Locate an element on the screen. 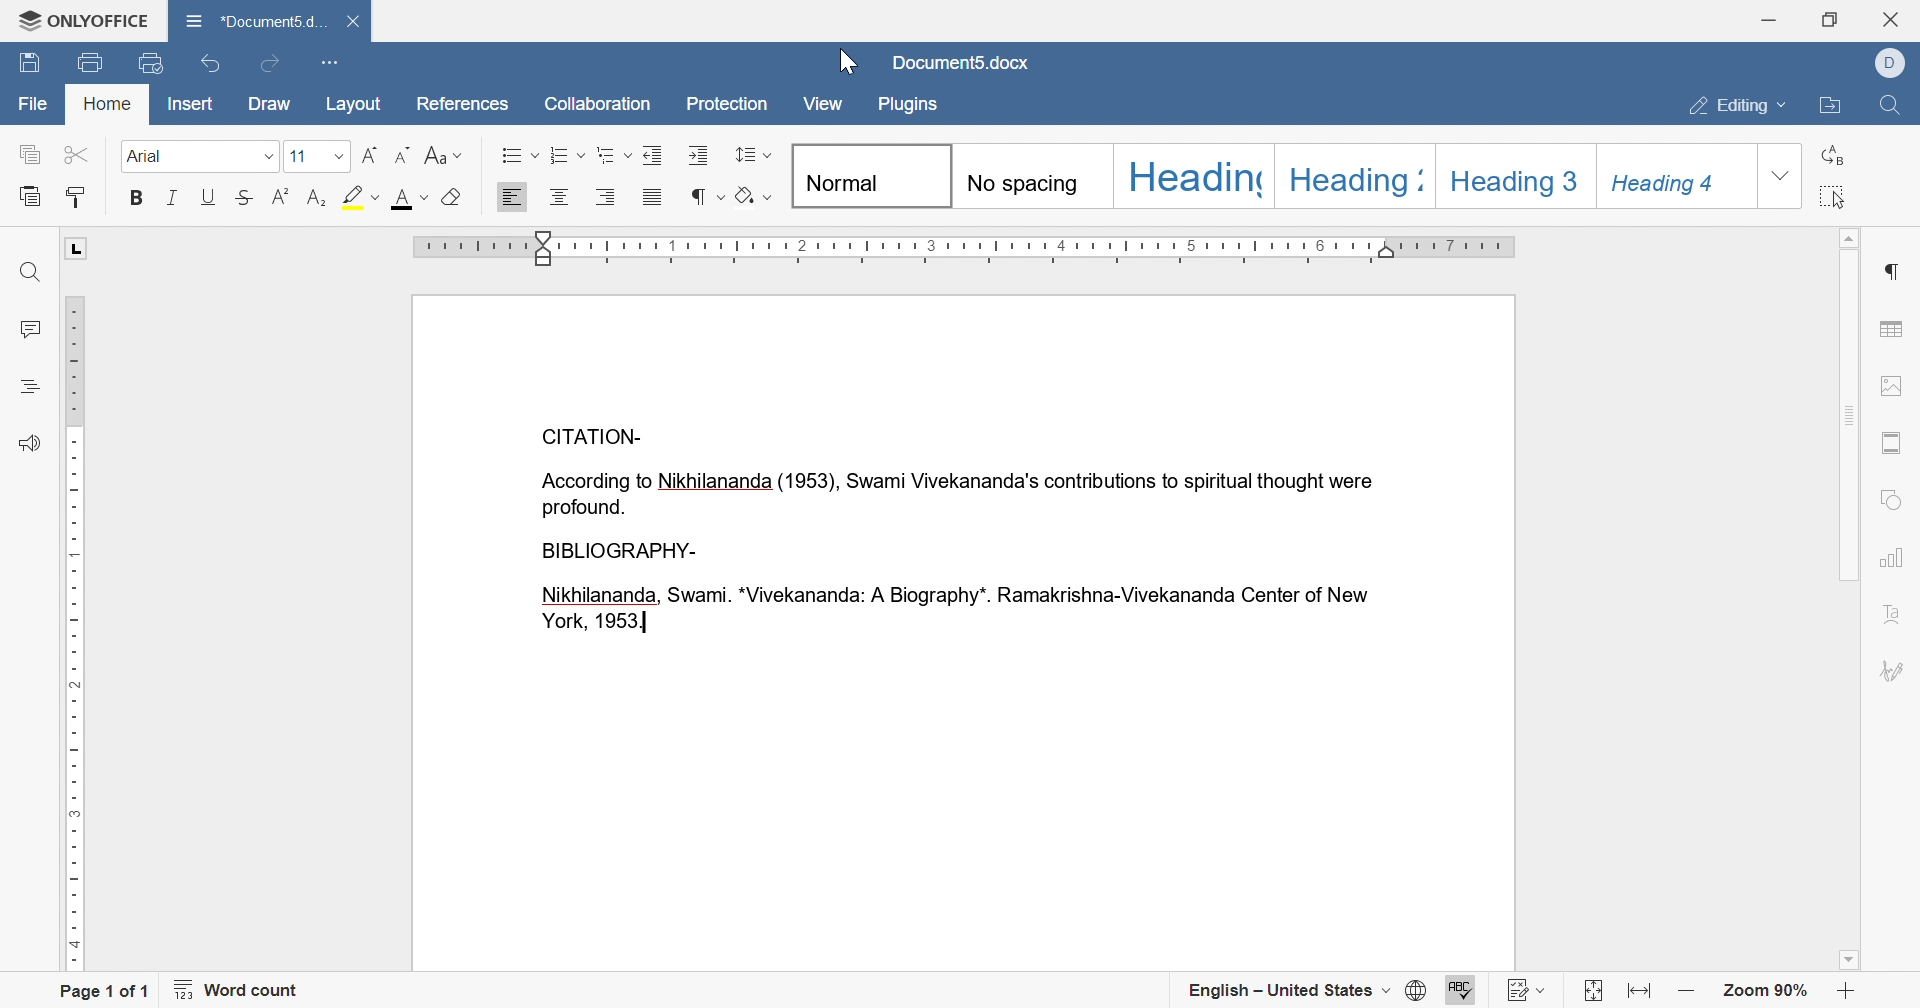 The width and height of the screenshot is (1920, 1008). Heading 4 is located at coordinates (1676, 179).